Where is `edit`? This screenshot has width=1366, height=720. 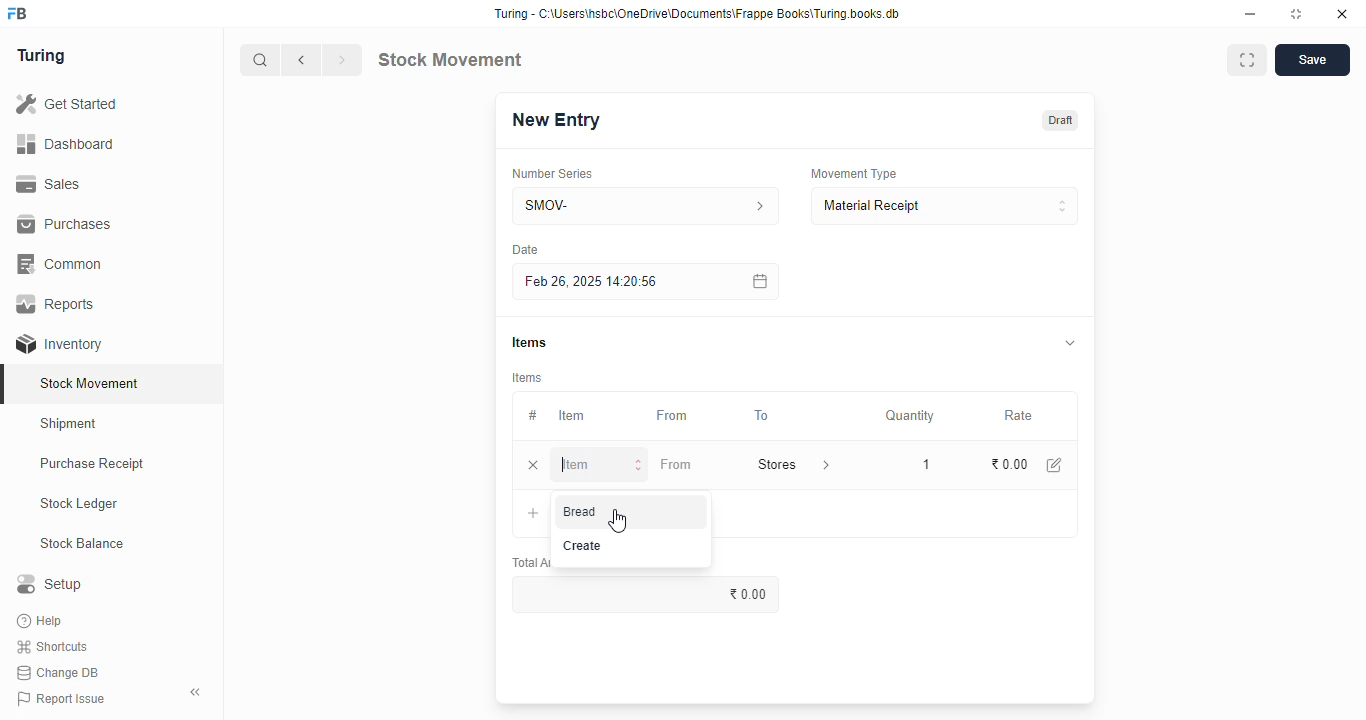
edit is located at coordinates (1055, 465).